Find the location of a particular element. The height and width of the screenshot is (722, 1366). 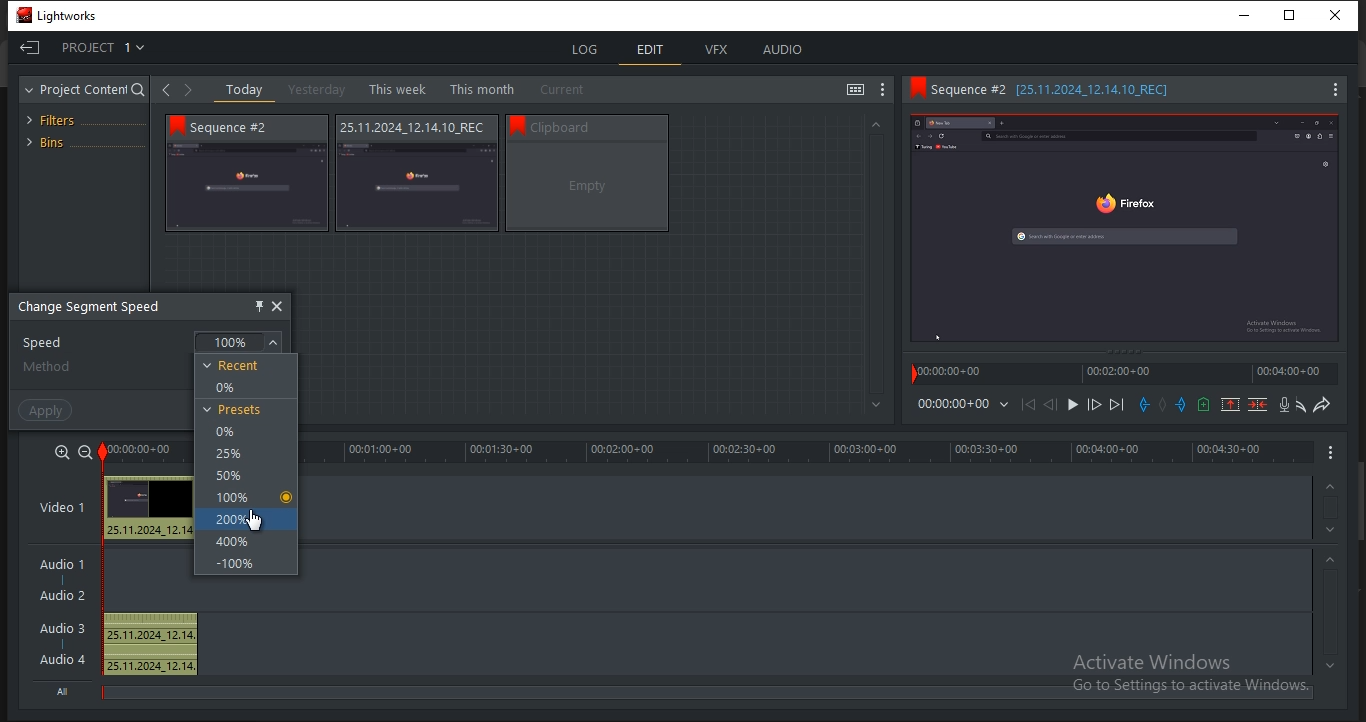

zoom in is located at coordinates (62, 453).